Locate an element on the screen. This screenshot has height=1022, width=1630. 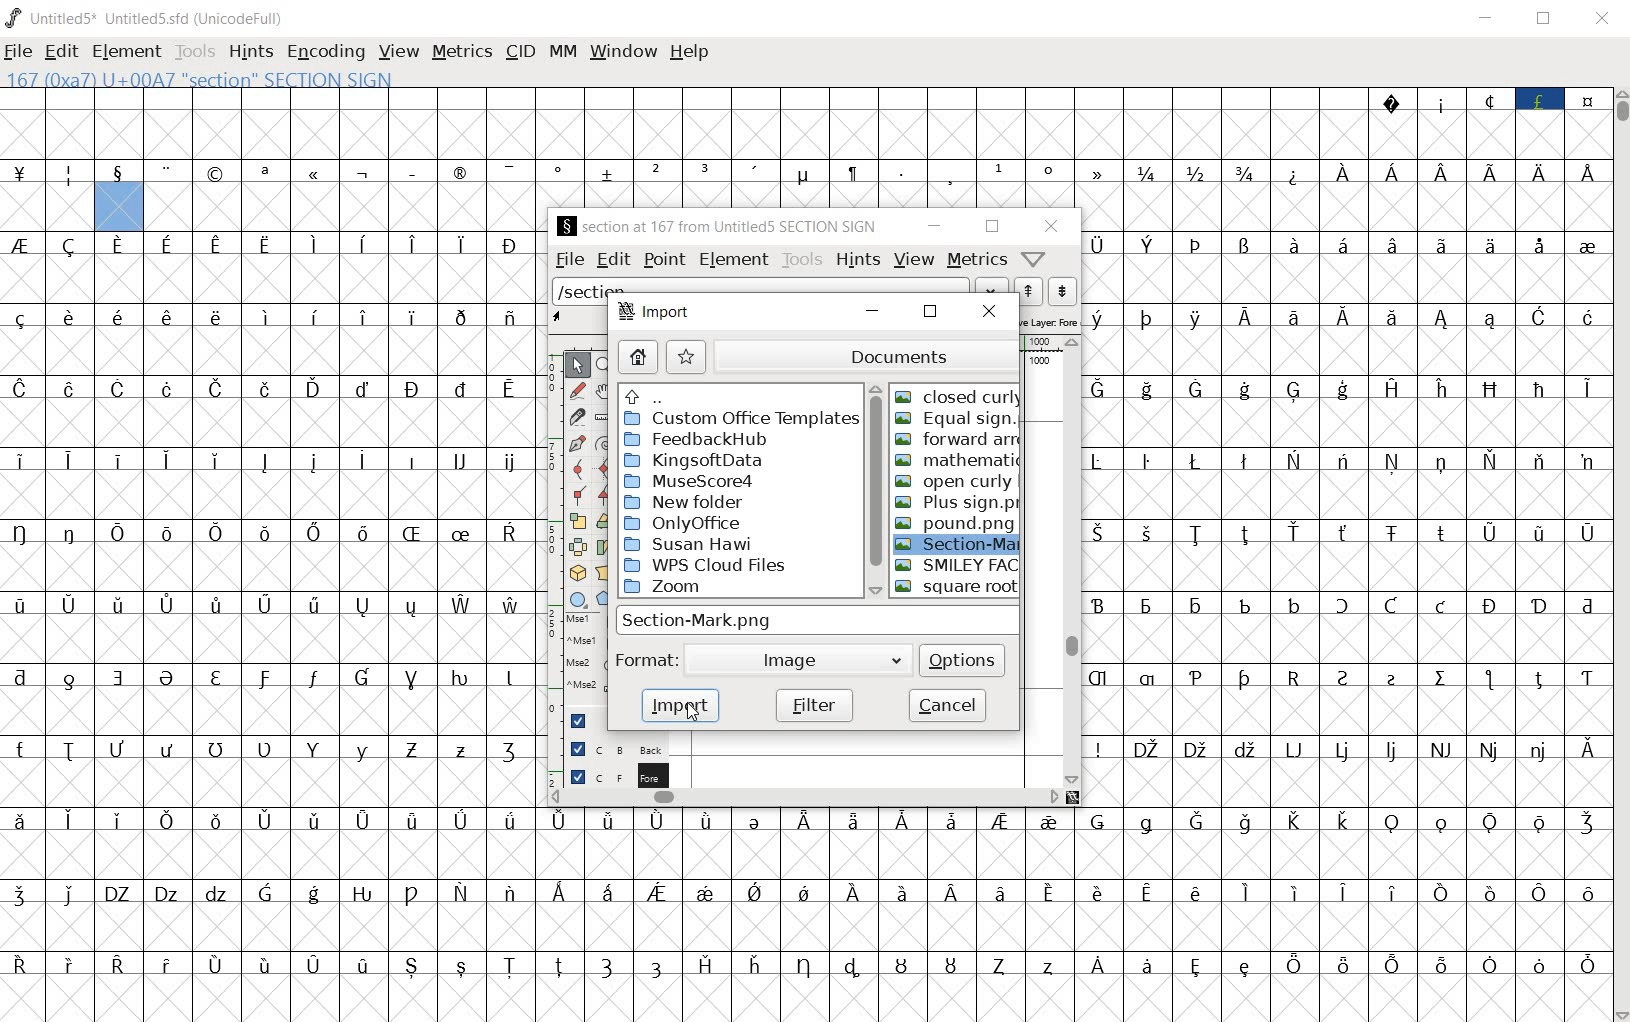
up directories is located at coordinates (740, 396).